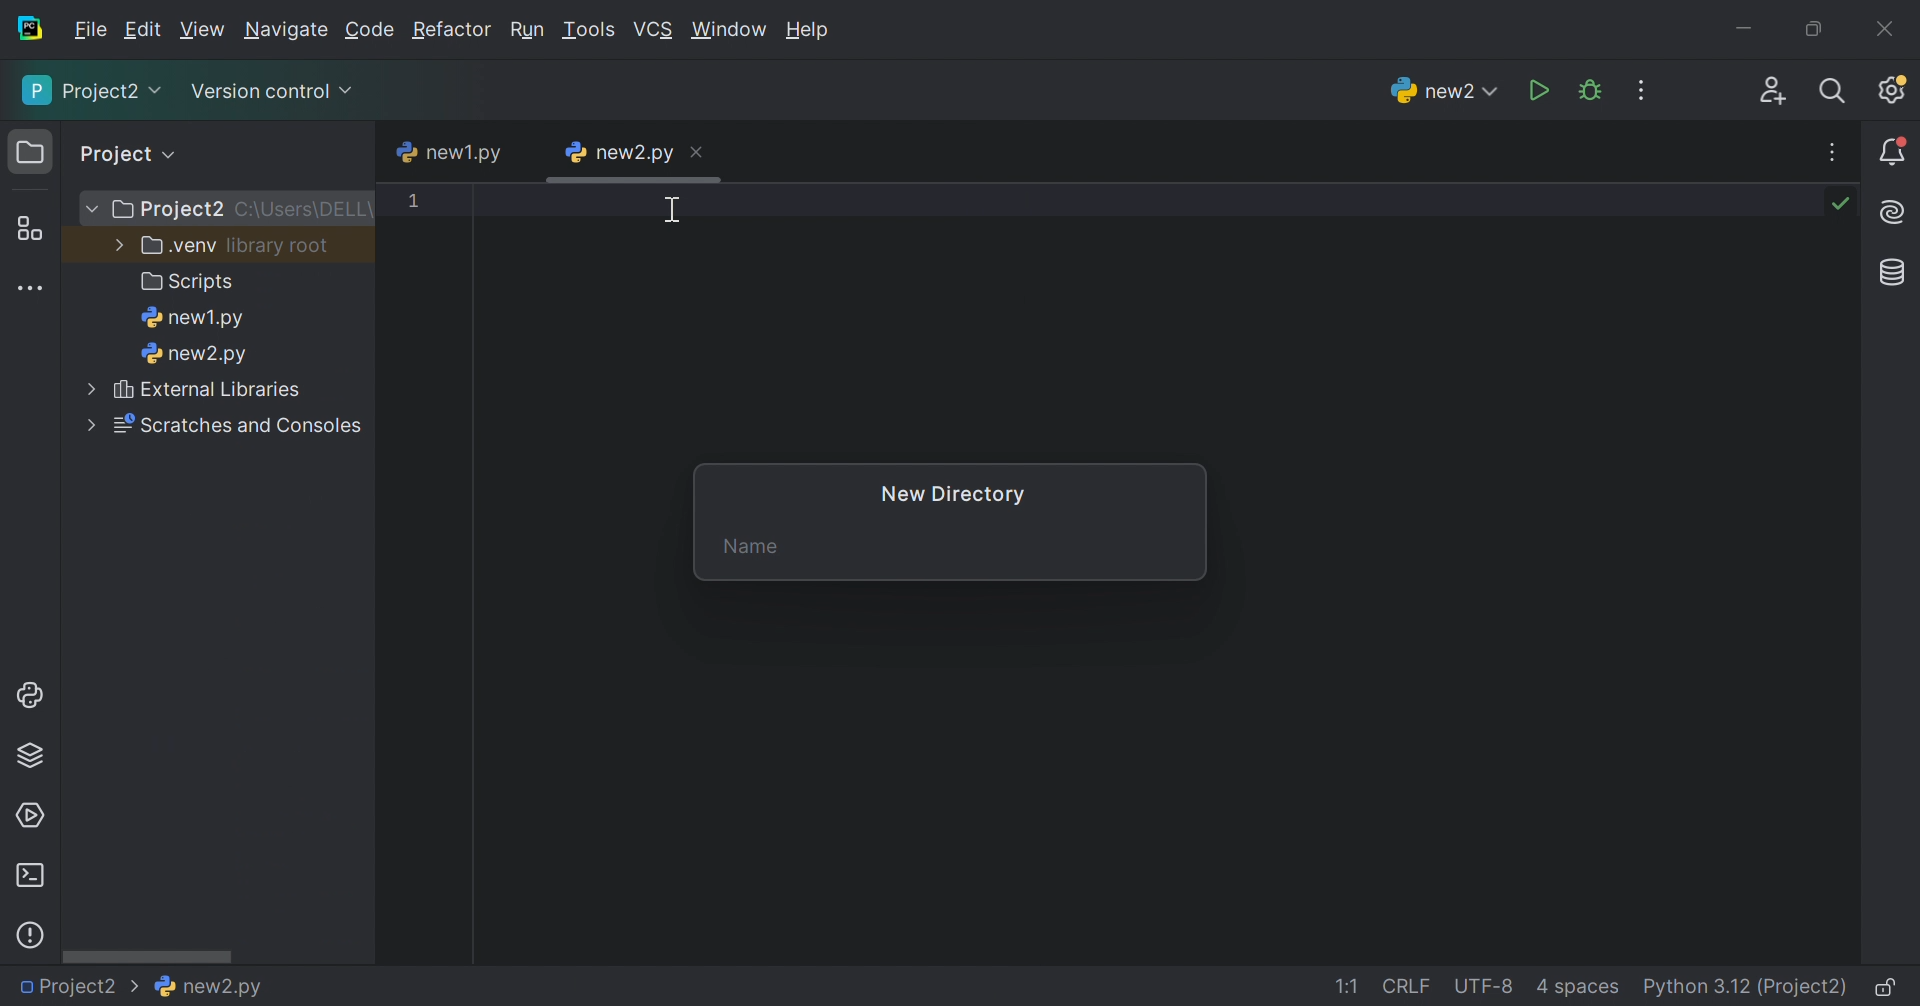 This screenshot has width=1920, height=1006. Describe the element at coordinates (653, 29) in the screenshot. I see `VCS` at that location.